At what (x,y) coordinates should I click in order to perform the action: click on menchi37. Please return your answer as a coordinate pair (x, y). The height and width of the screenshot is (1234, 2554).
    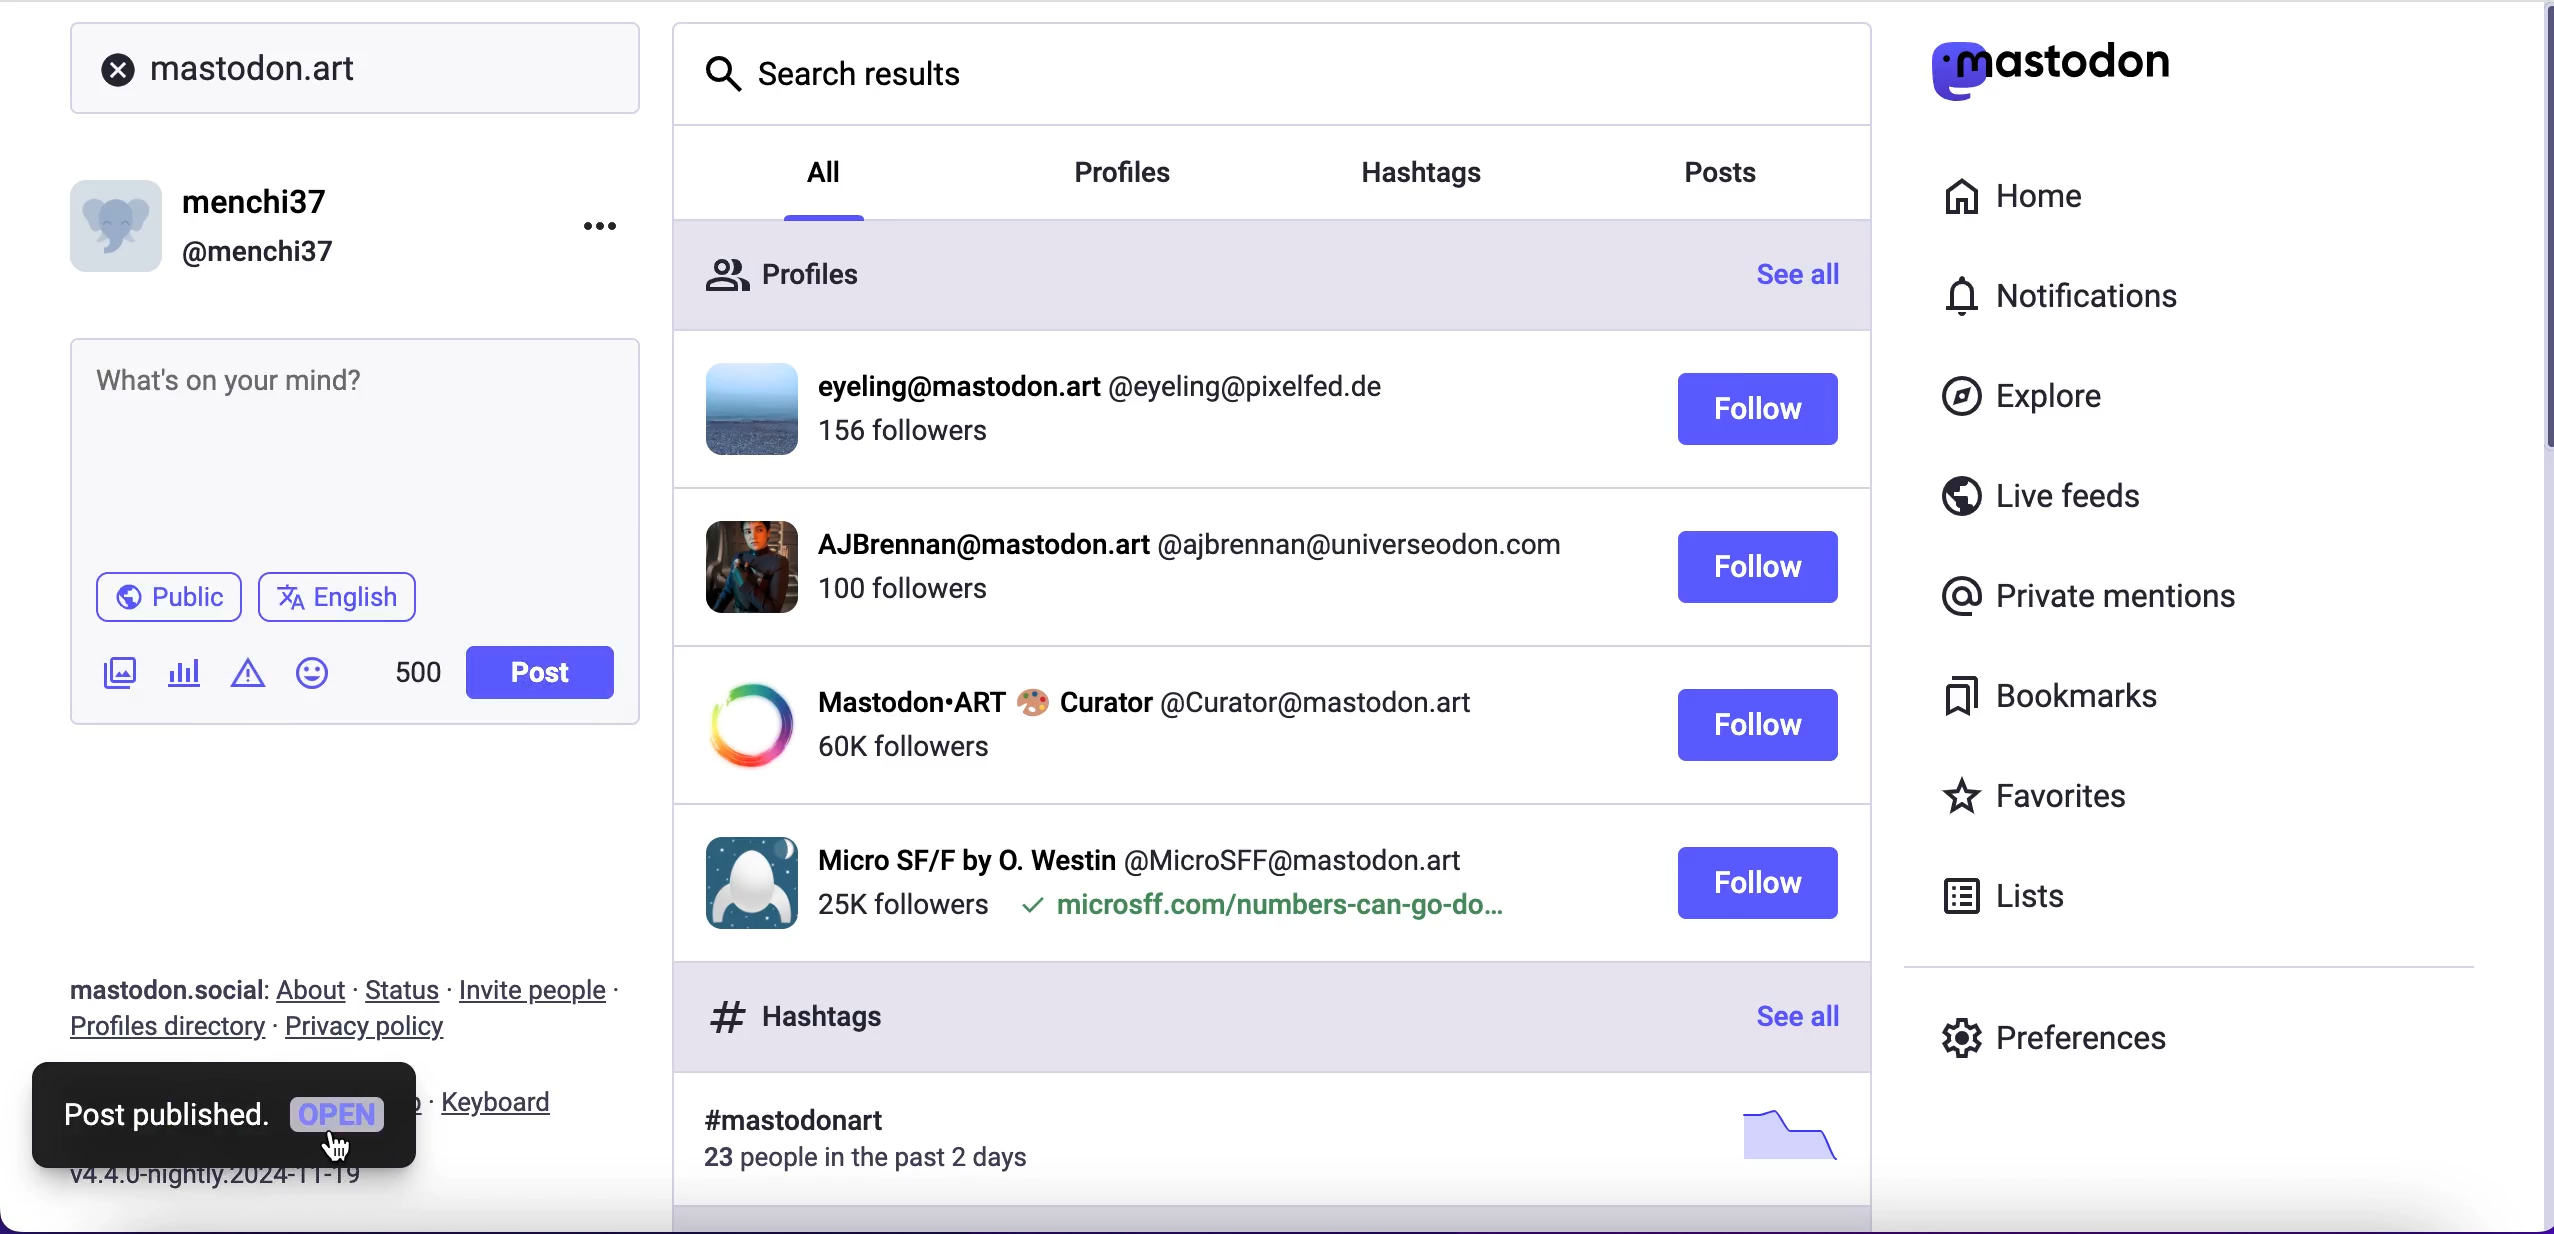
    Looking at the image, I should click on (259, 203).